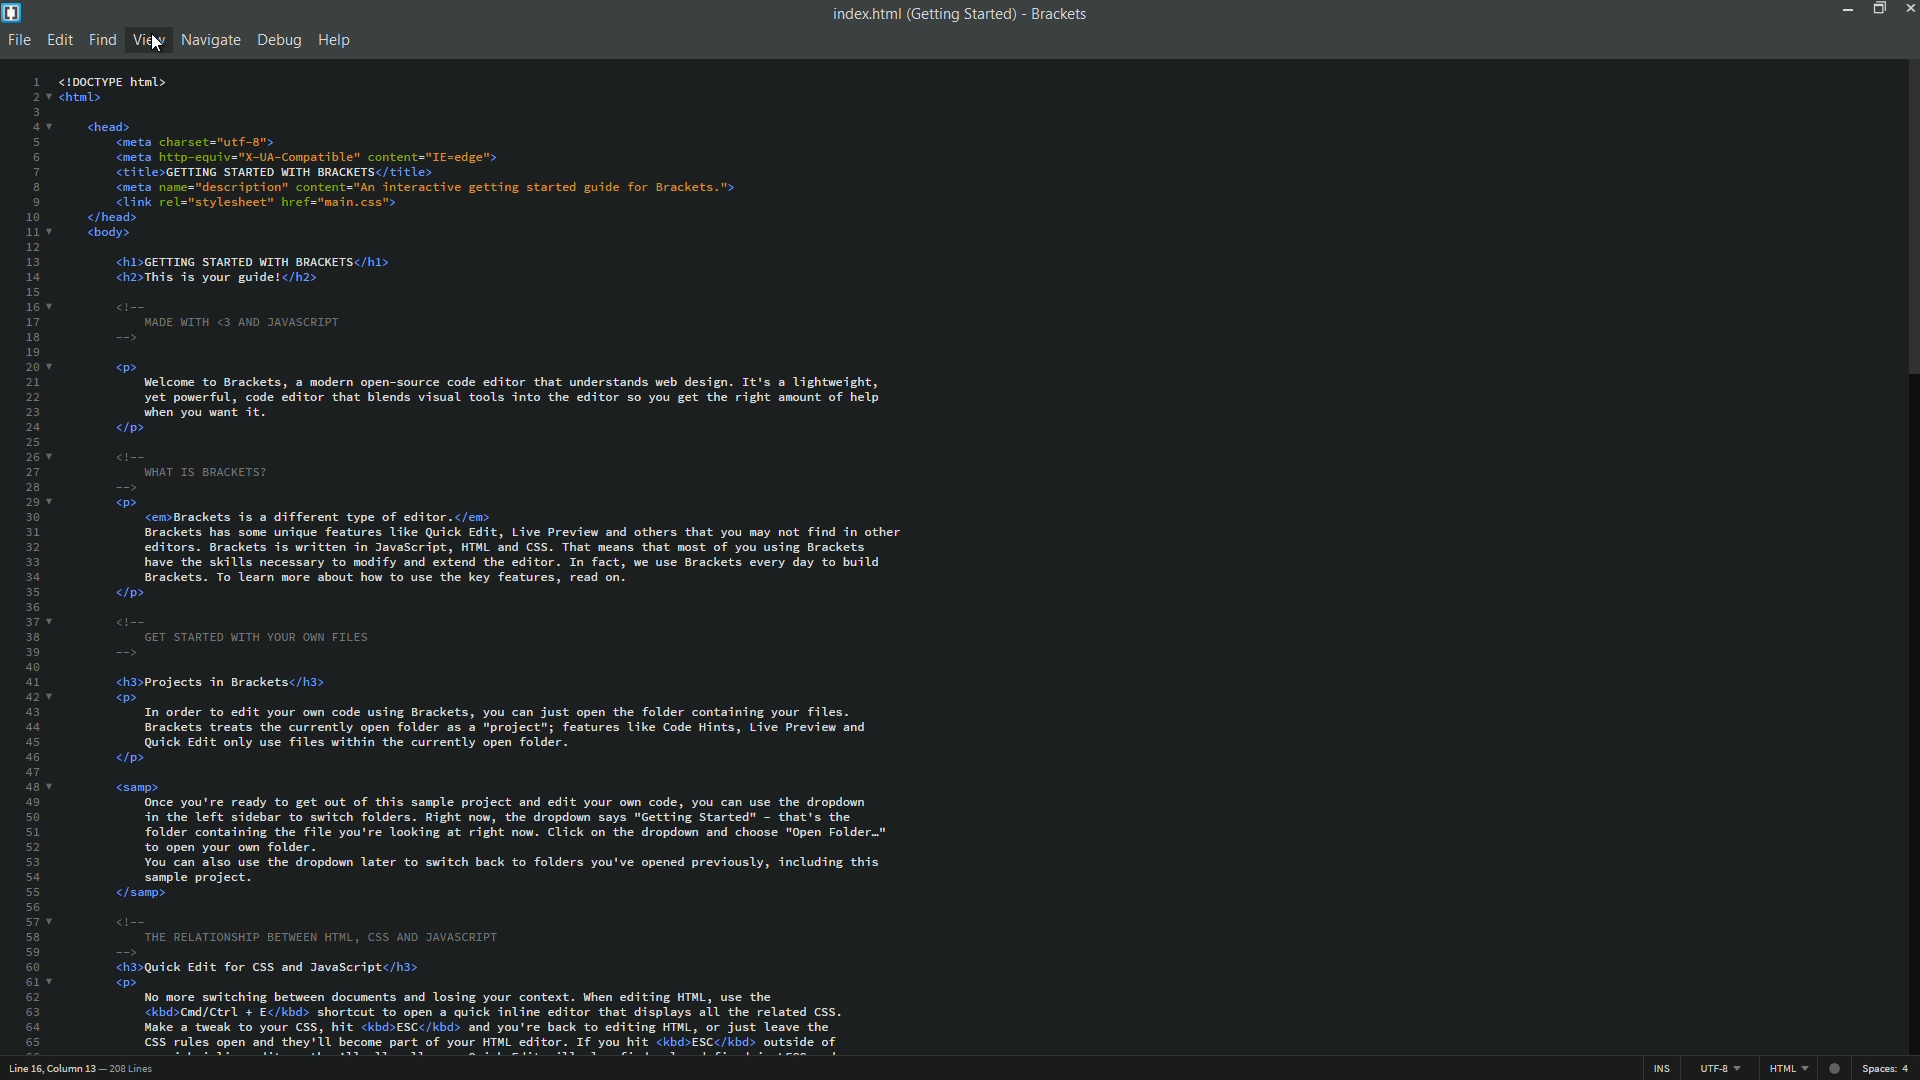 The image size is (1920, 1080). I want to click on debug menu, so click(277, 42).